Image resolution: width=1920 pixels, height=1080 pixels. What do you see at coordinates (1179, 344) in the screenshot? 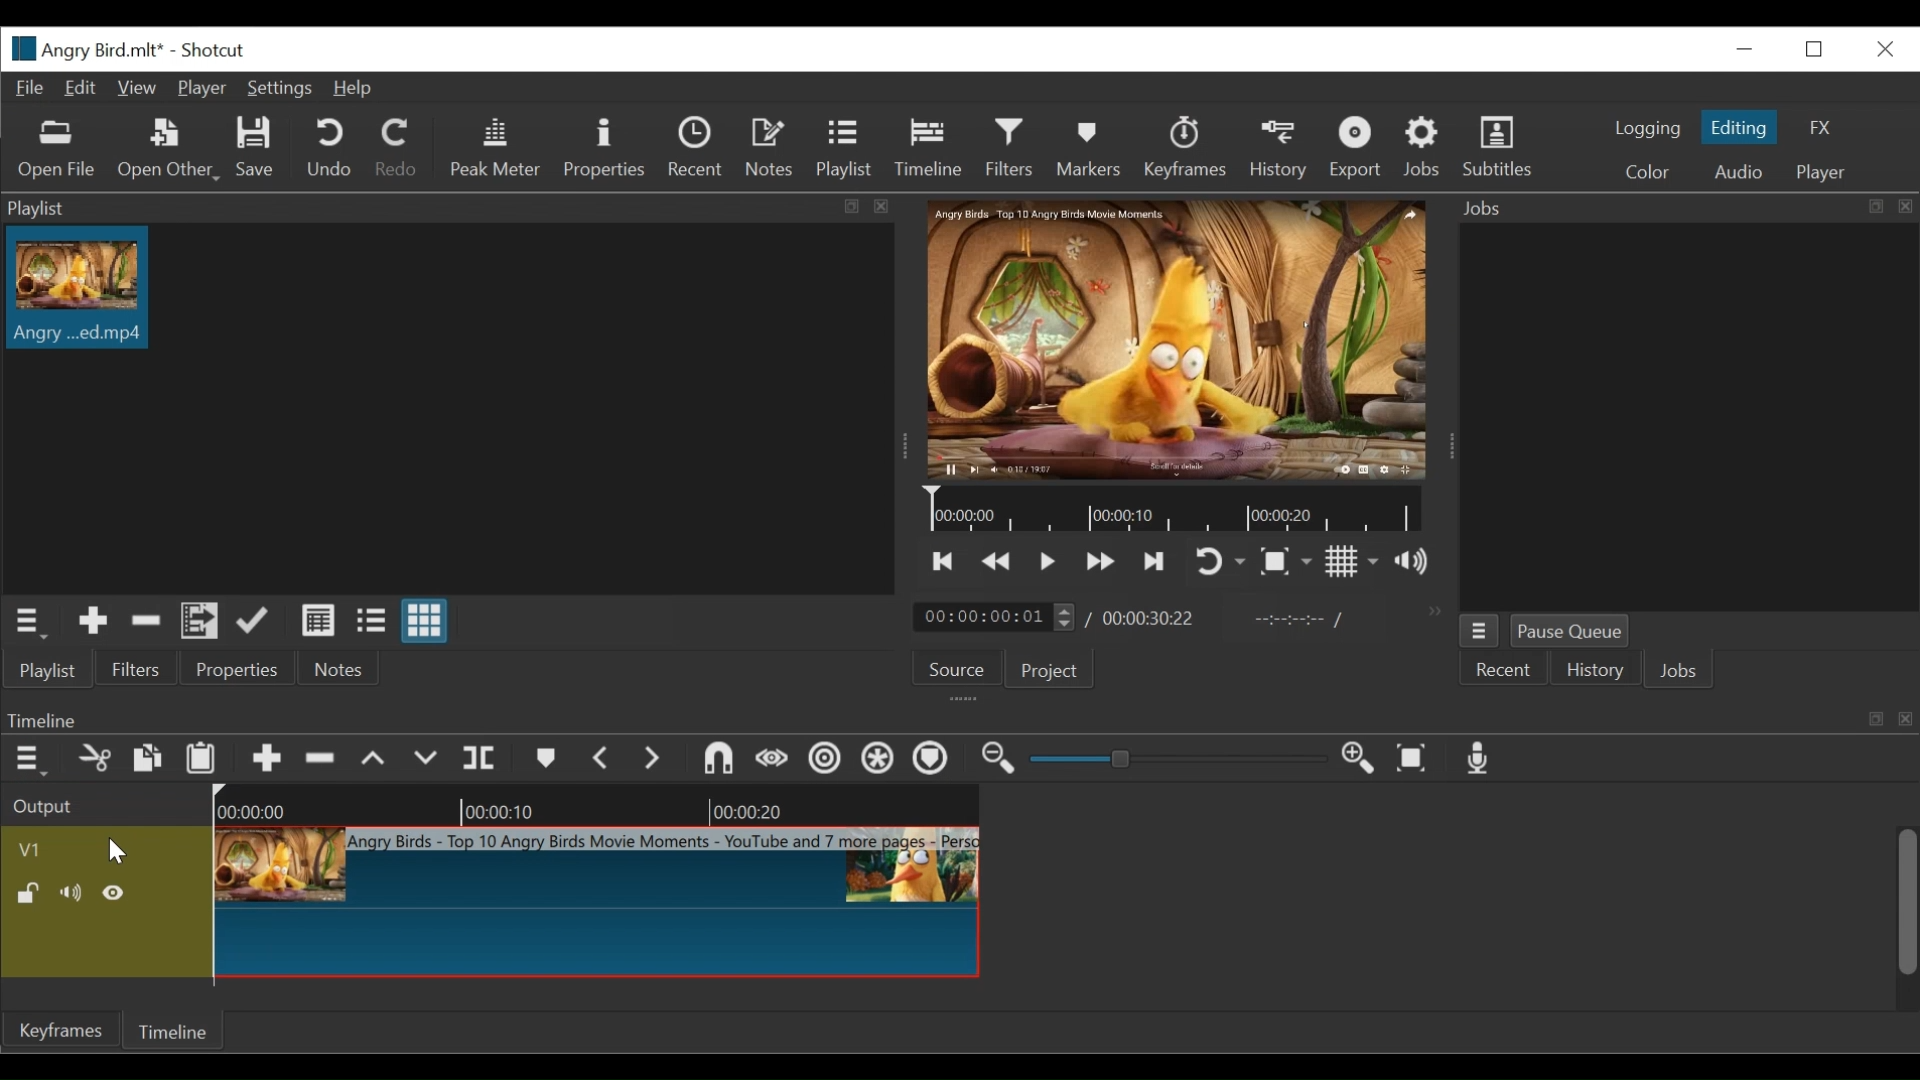
I see `Media Viewer` at bounding box center [1179, 344].